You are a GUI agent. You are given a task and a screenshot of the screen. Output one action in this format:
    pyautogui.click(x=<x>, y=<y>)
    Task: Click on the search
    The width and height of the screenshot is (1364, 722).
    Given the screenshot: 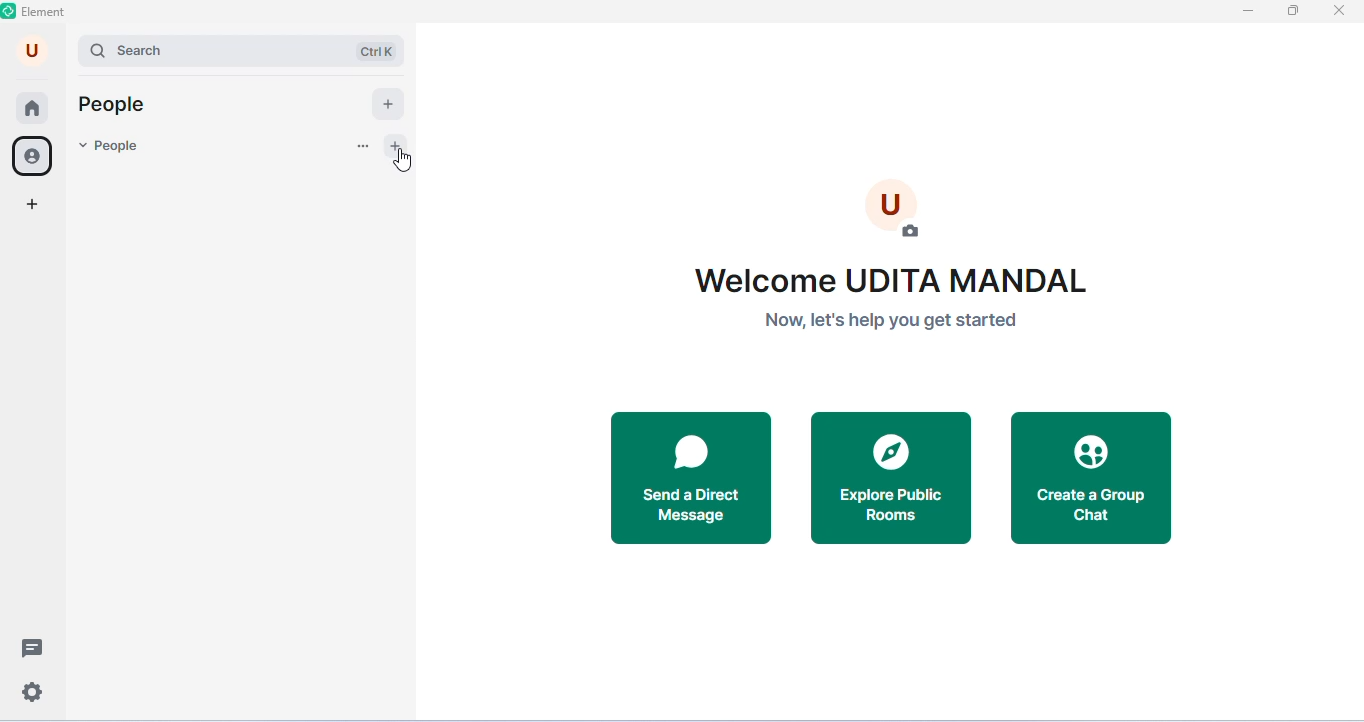 What is the action you would take?
    pyautogui.click(x=197, y=50)
    